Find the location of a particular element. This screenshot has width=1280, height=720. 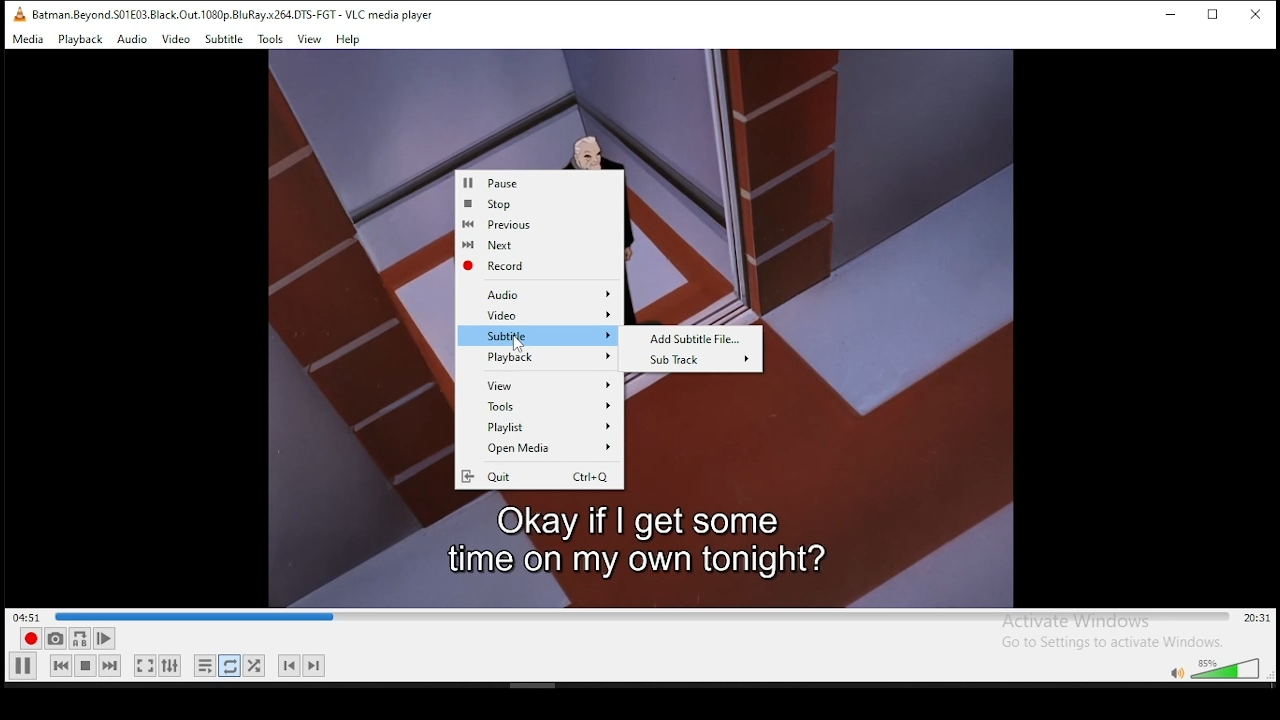

Tools. is located at coordinates (270, 40).